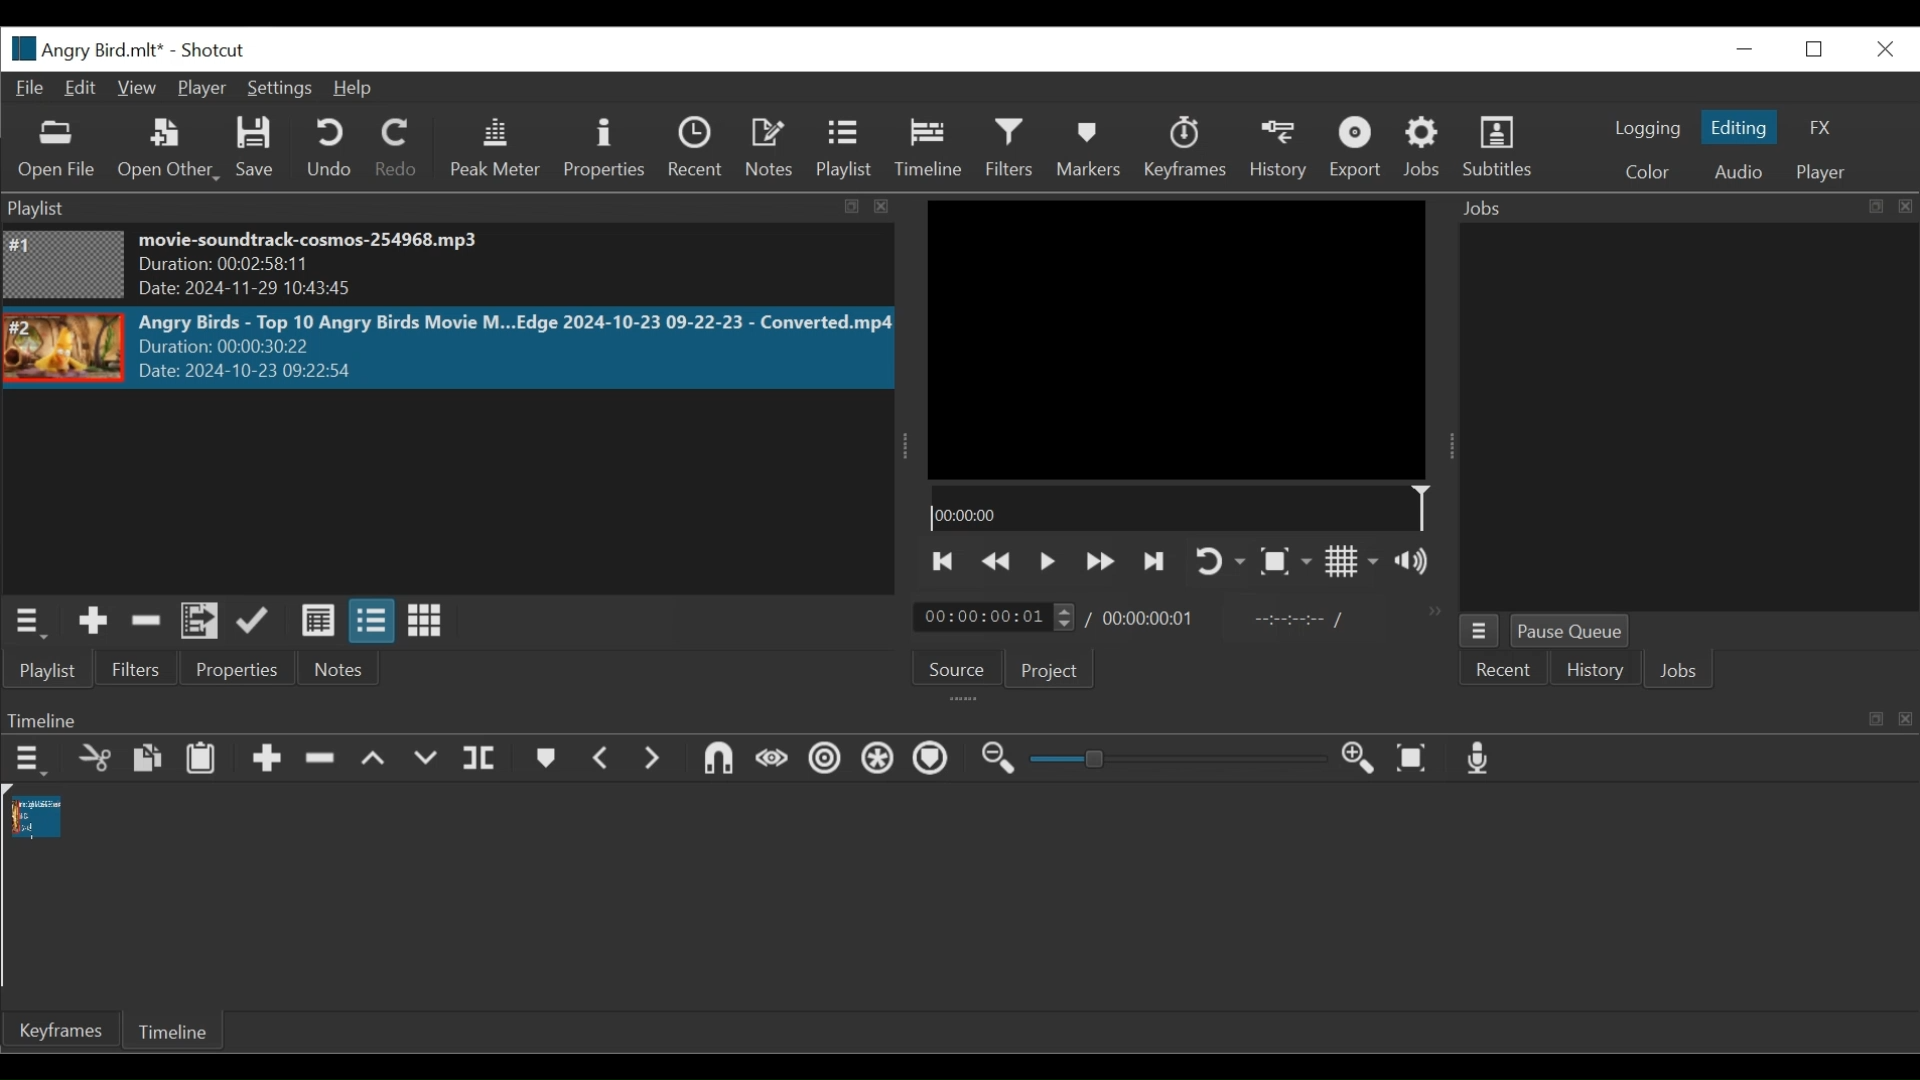 The width and height of the screenshot is (1920, 1080). I want to click on Add the source to the playlist, so click(94, 621).